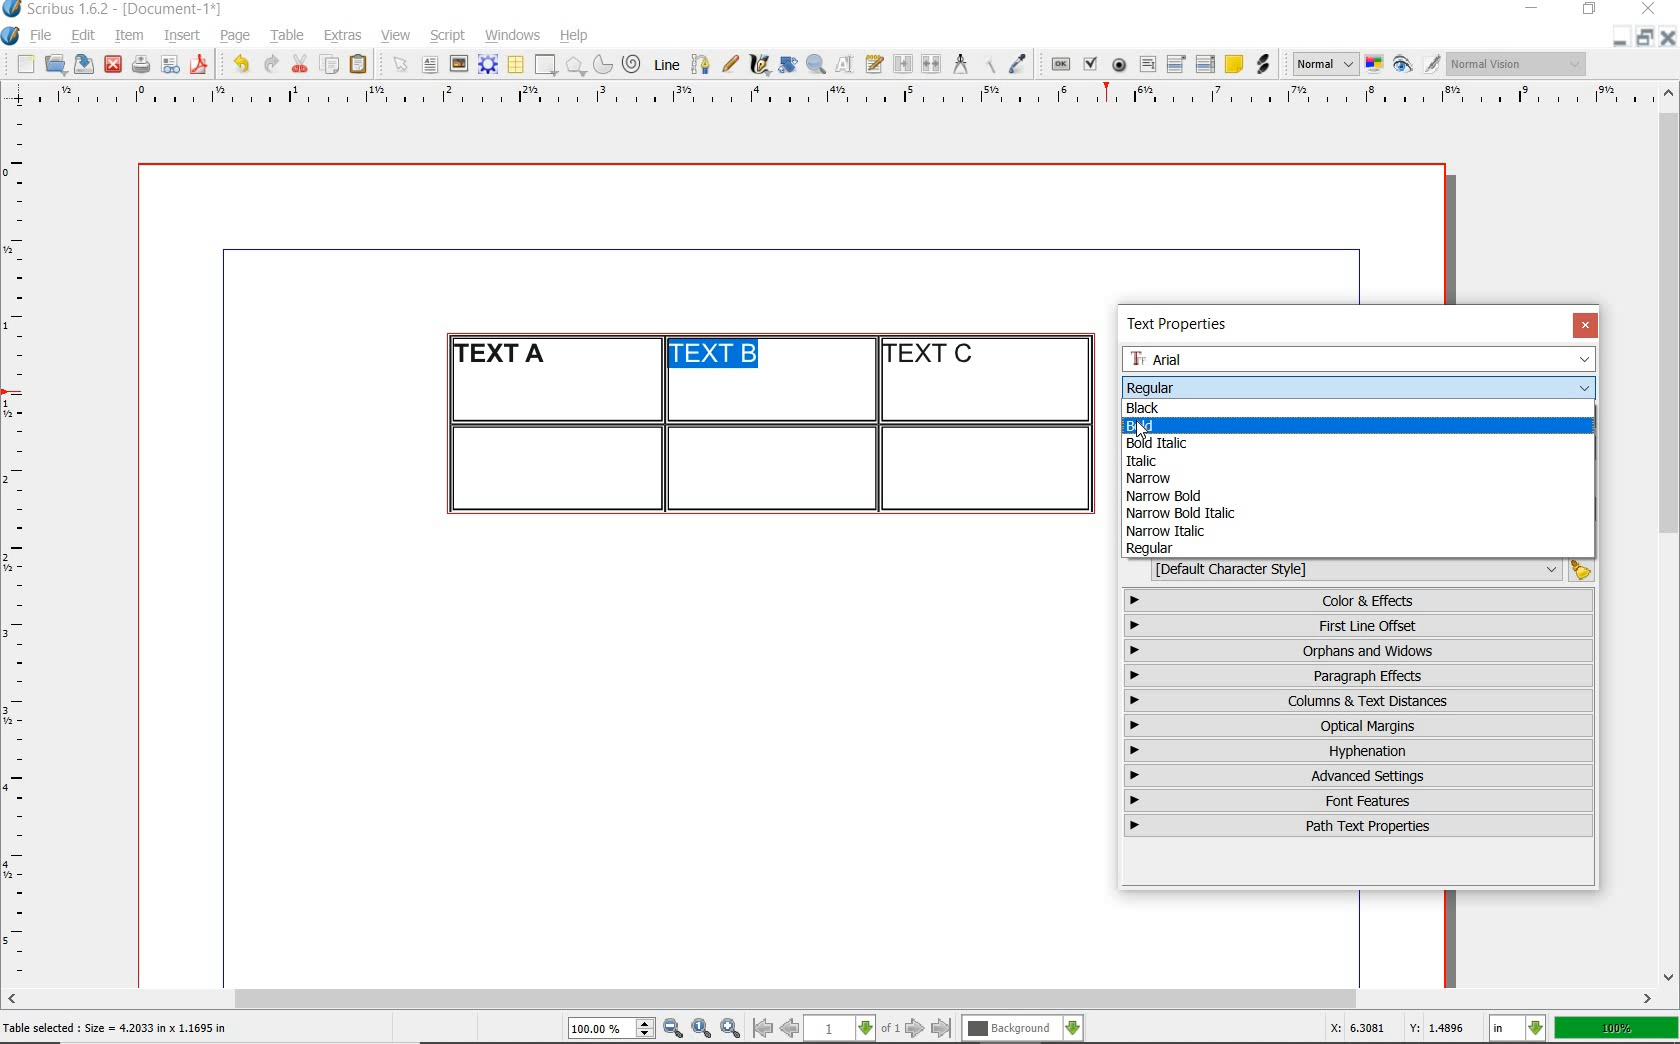  Describe the element at coordinates (235, 35) in the screenshot. I see `page` at that location.